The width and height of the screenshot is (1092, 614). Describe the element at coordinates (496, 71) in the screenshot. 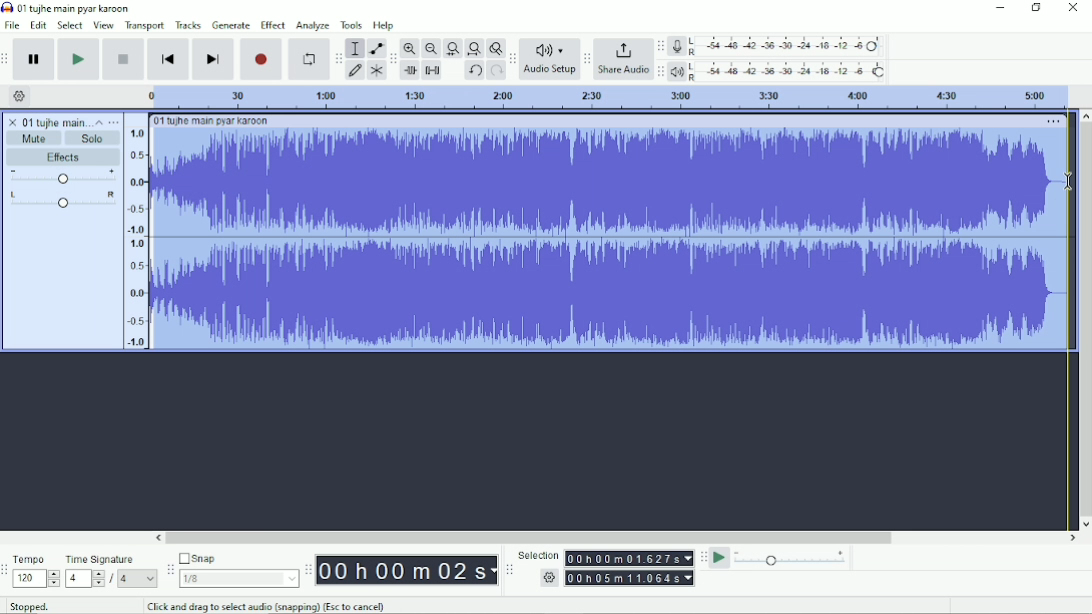

I see `Redo` at that location.